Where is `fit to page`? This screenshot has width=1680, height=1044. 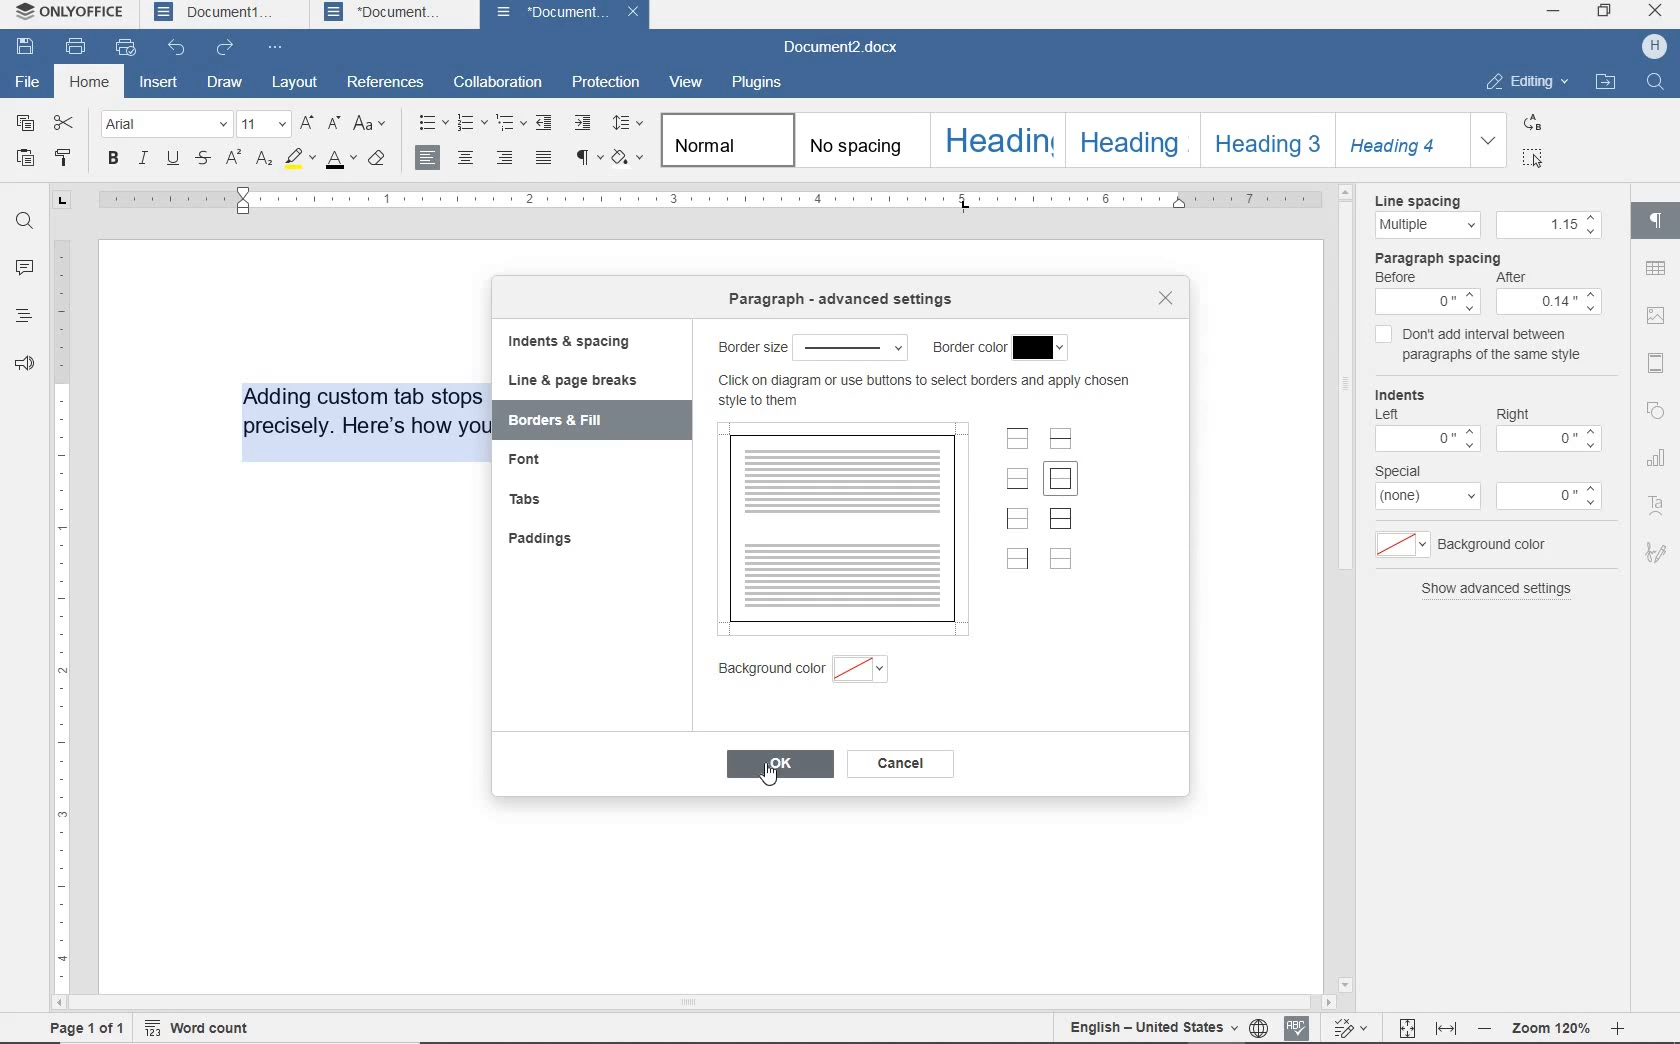
fit to page is located at coordinates (1406, 1026).